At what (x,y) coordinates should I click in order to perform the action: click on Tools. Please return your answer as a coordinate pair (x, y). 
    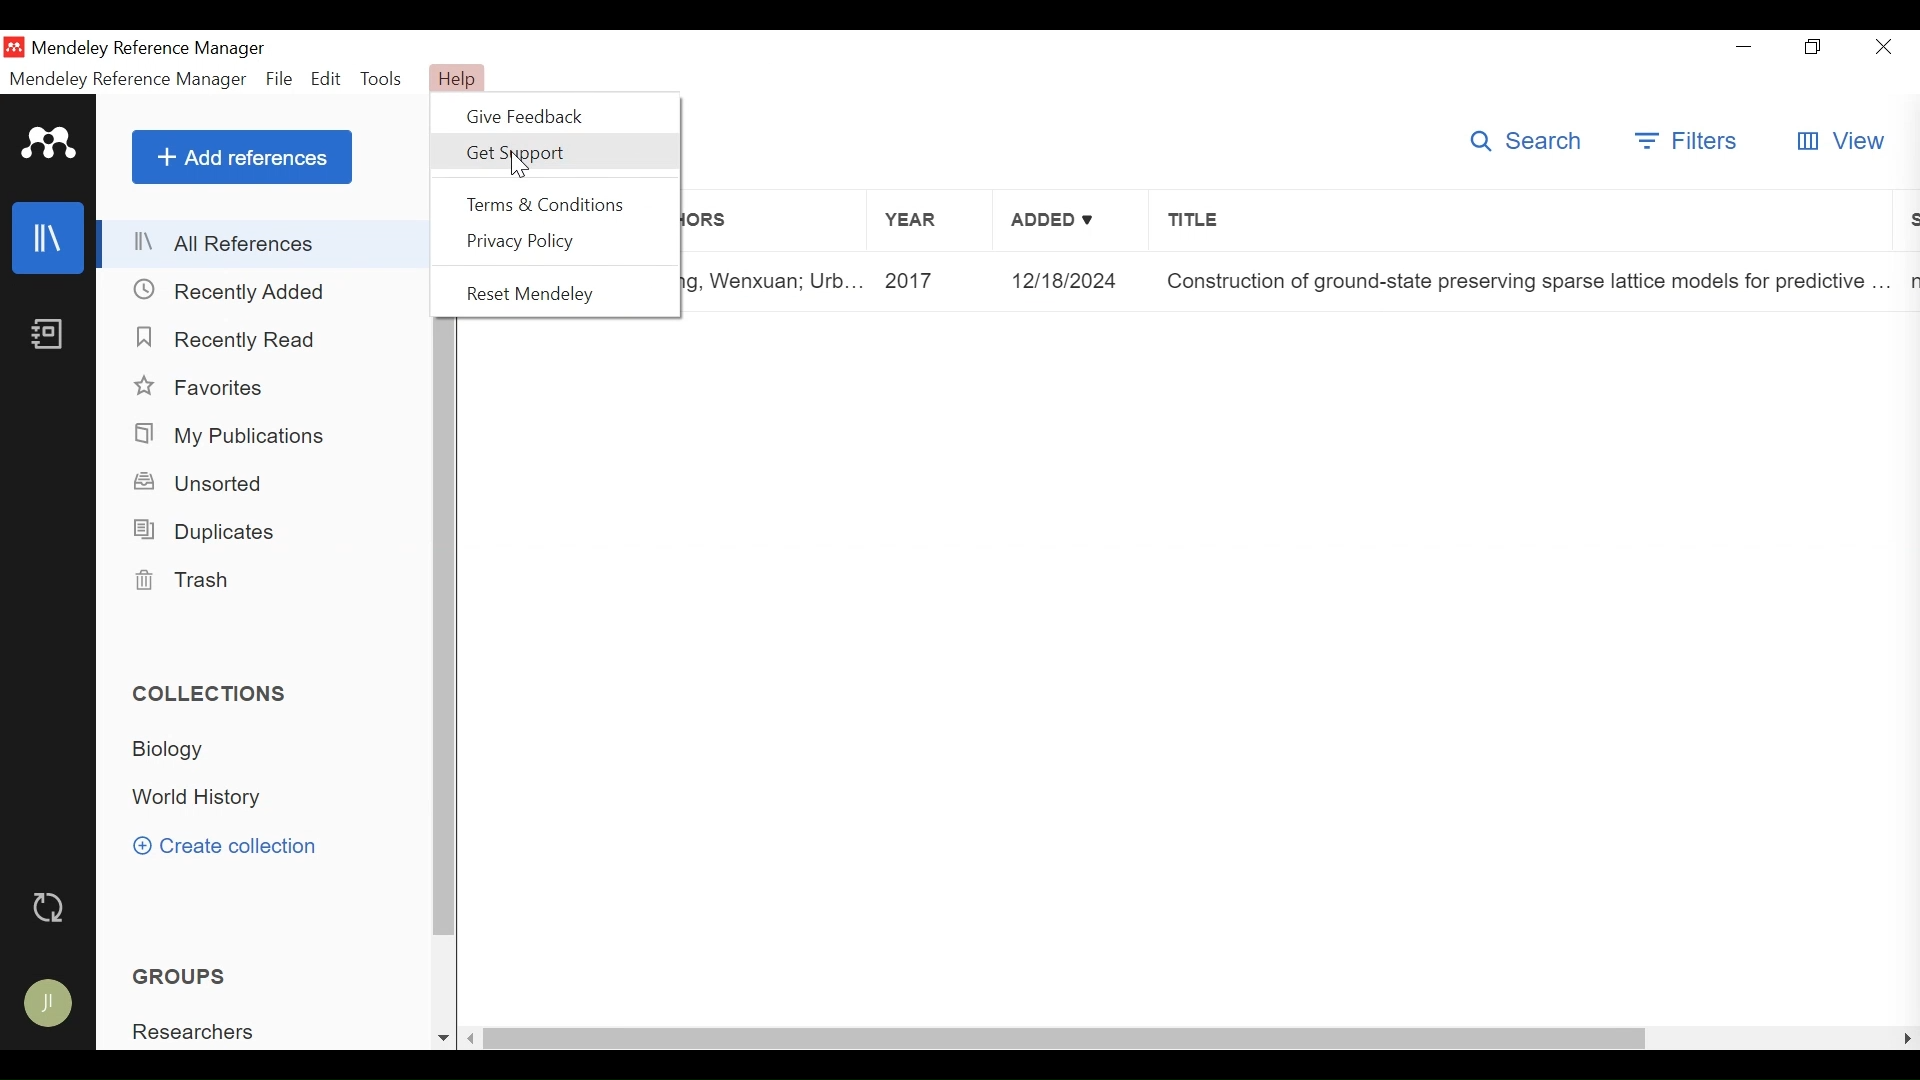
    Looking at the image, I should click on (382, 77).